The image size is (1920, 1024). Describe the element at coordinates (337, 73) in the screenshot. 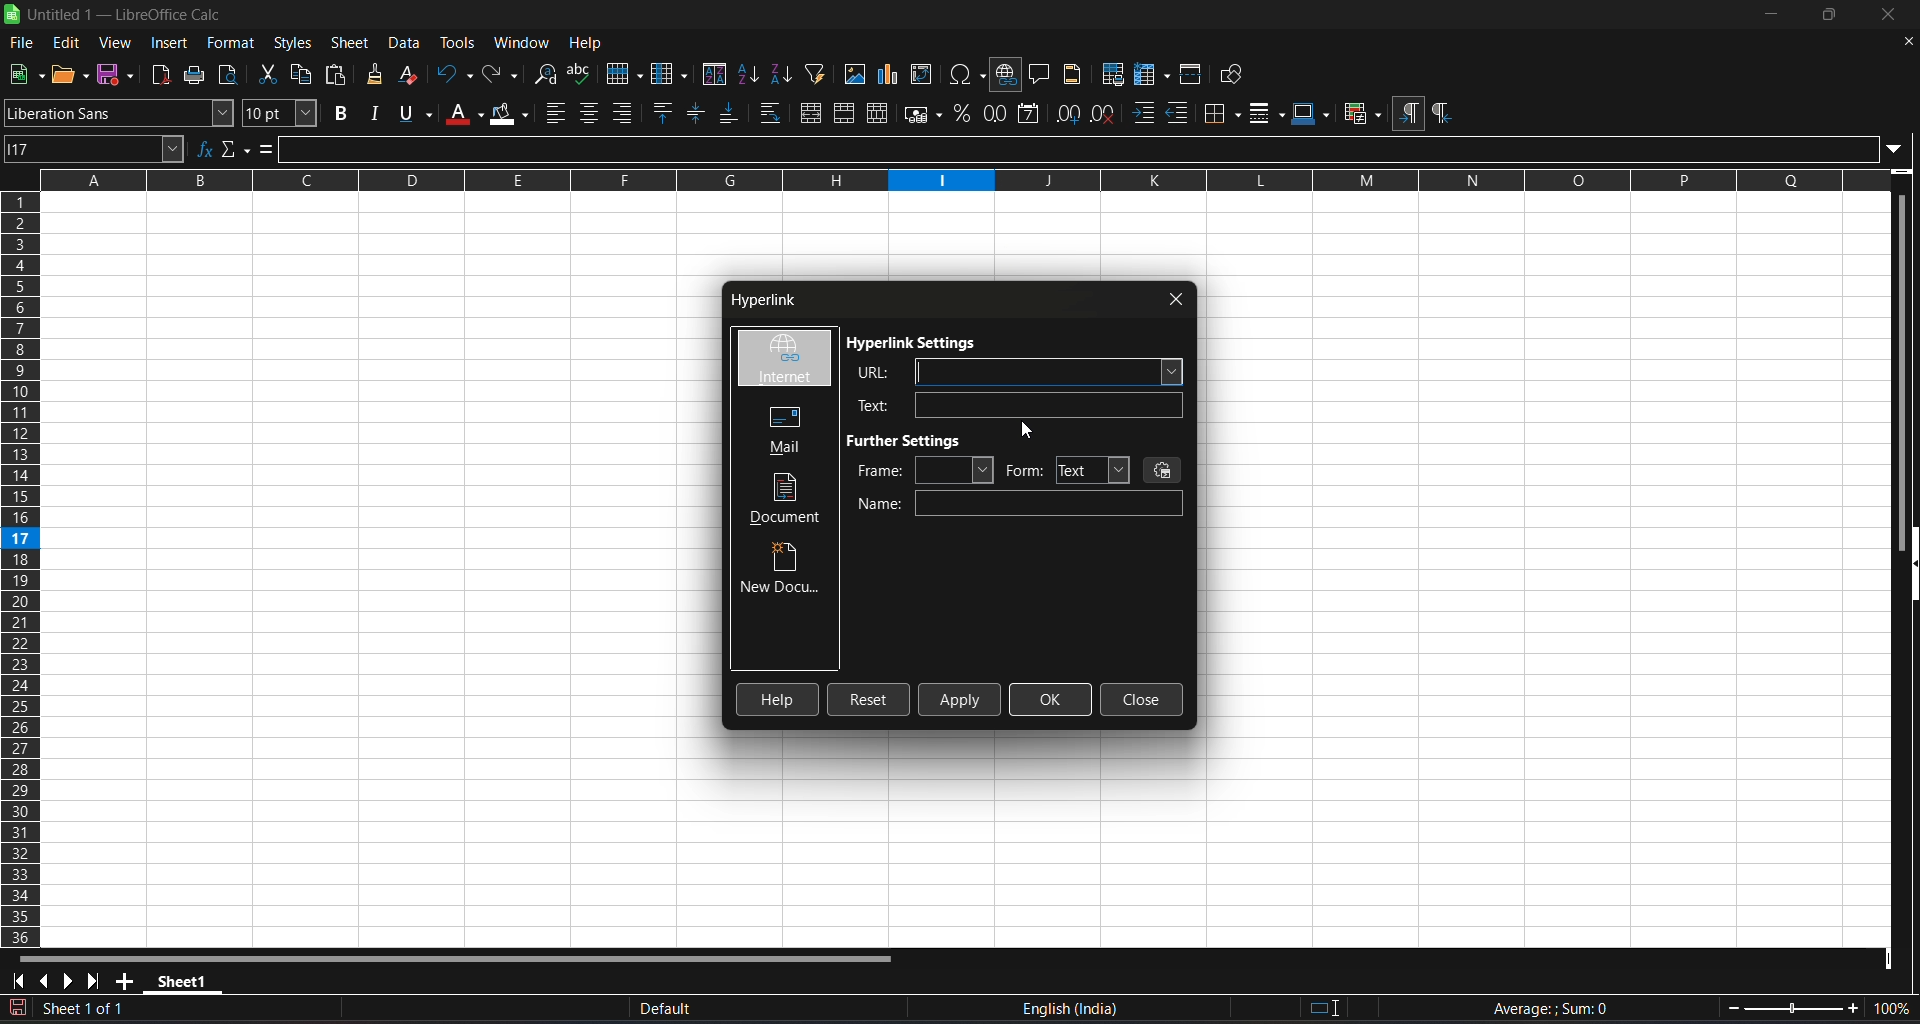

I see `paste` at that location.